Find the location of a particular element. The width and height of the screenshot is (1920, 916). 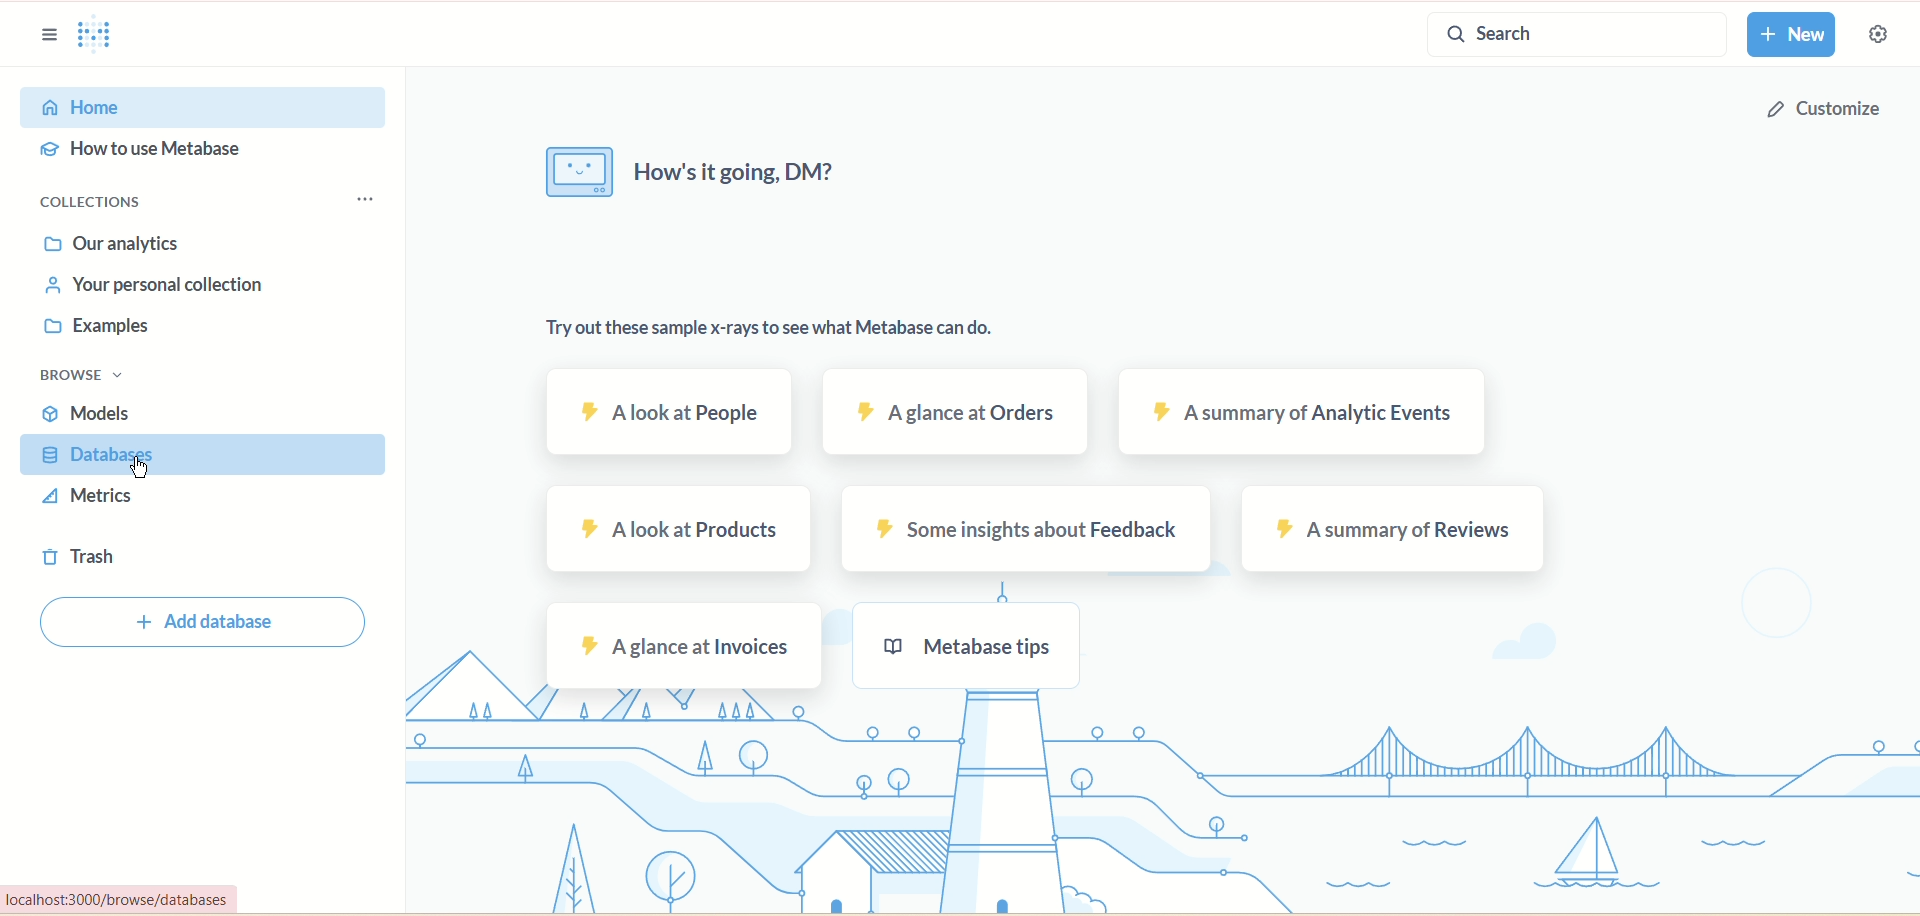

logo is located at coordinates (92, 32).